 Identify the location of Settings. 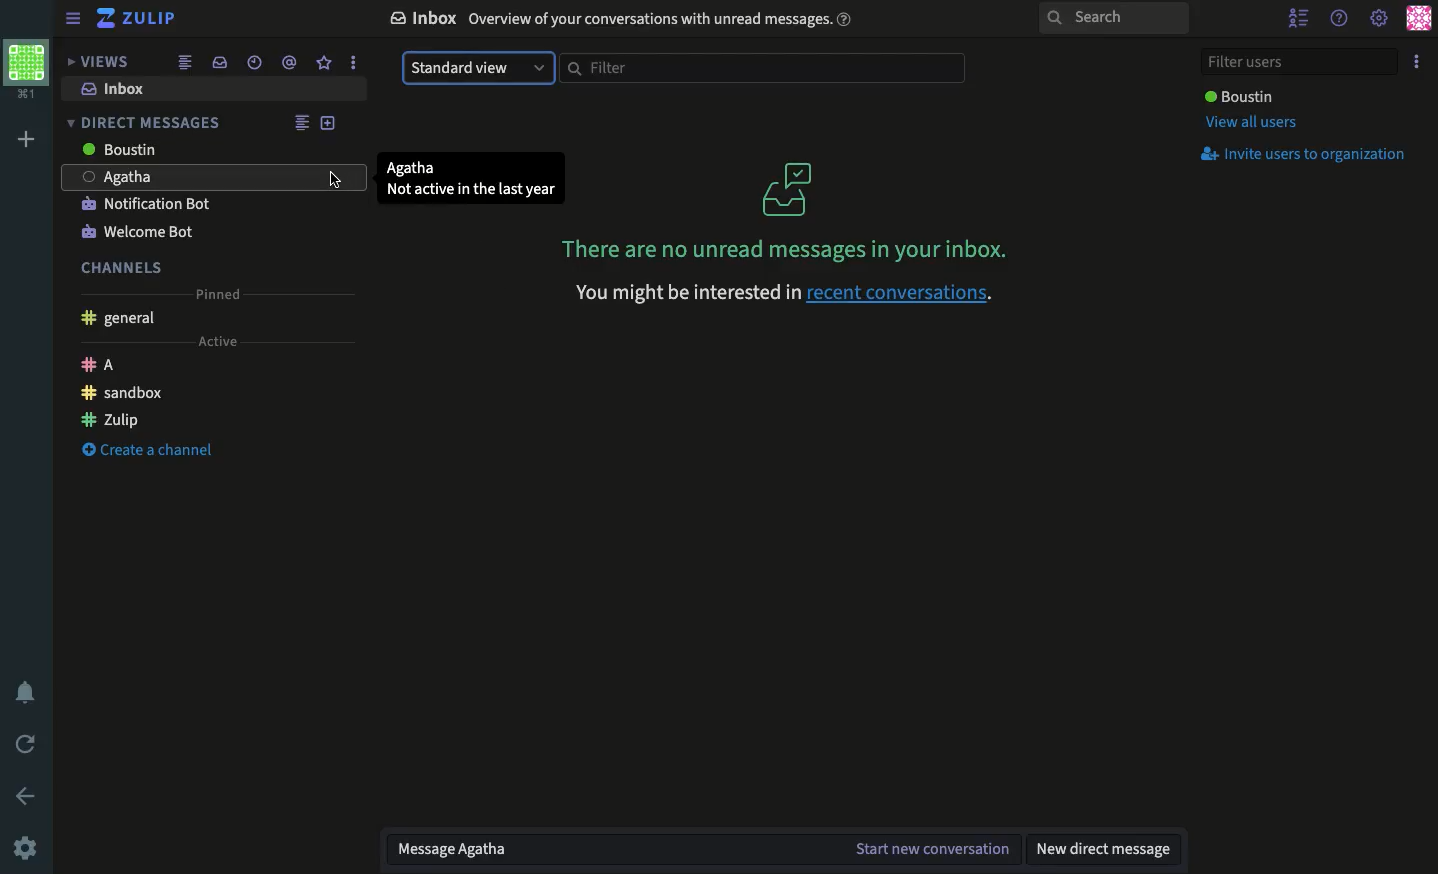
(25, 850).